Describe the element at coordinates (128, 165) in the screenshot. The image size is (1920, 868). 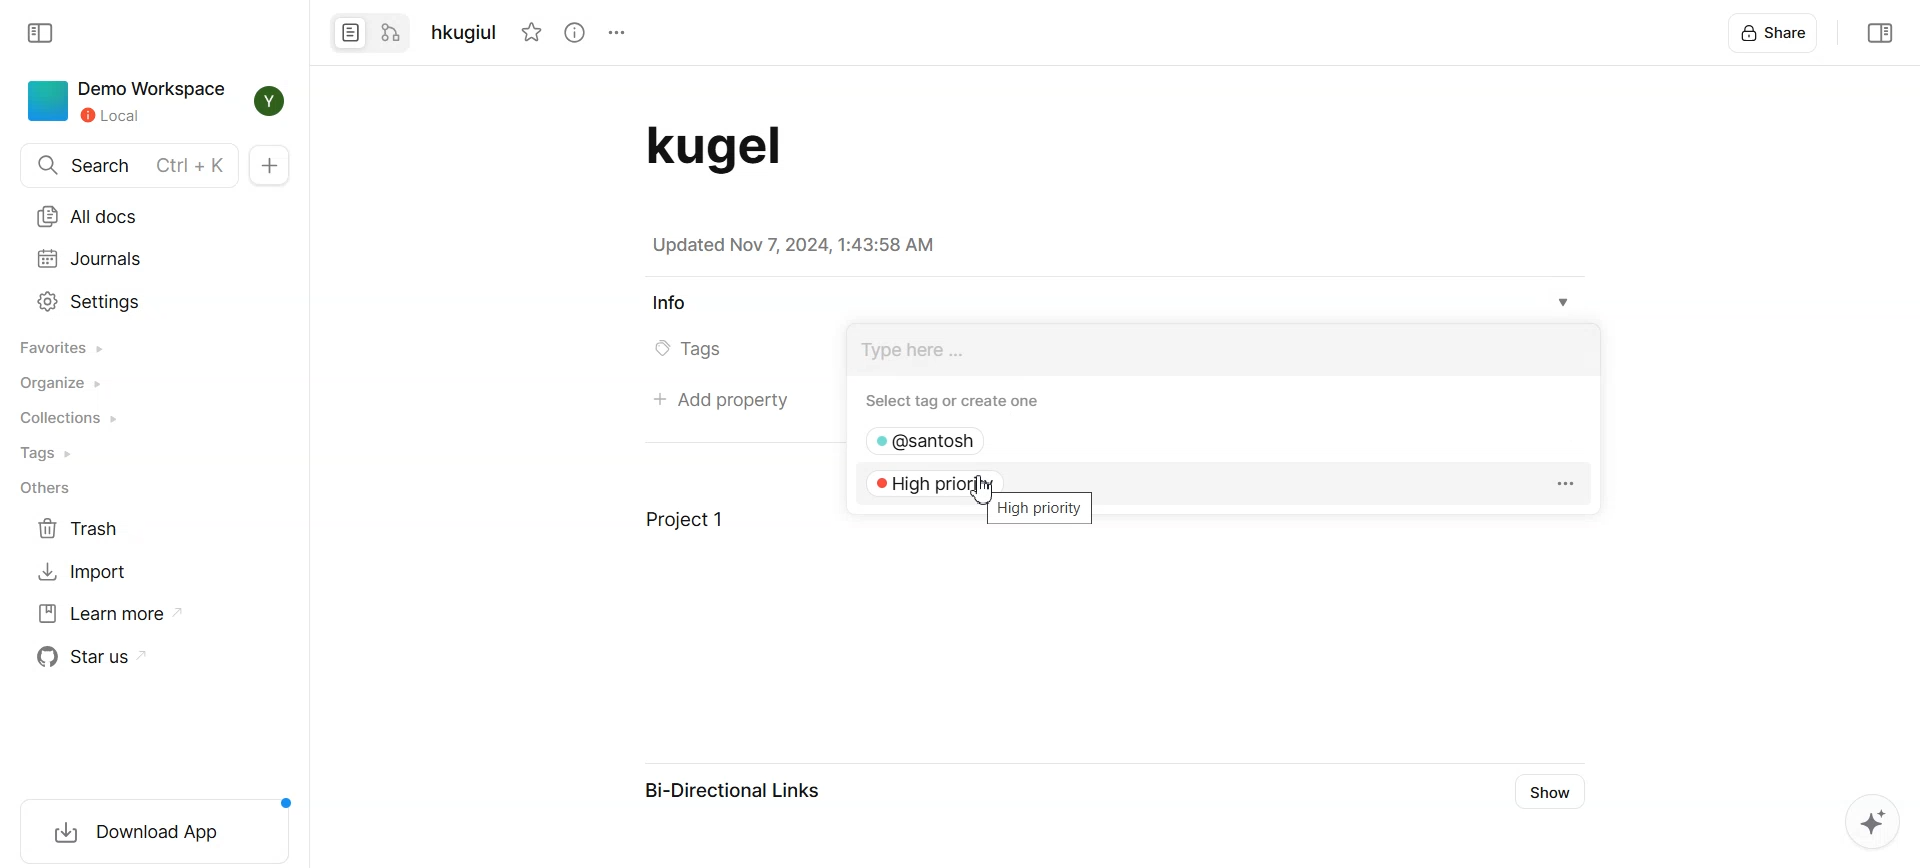
I see `Search Ctrl + K` at that location.